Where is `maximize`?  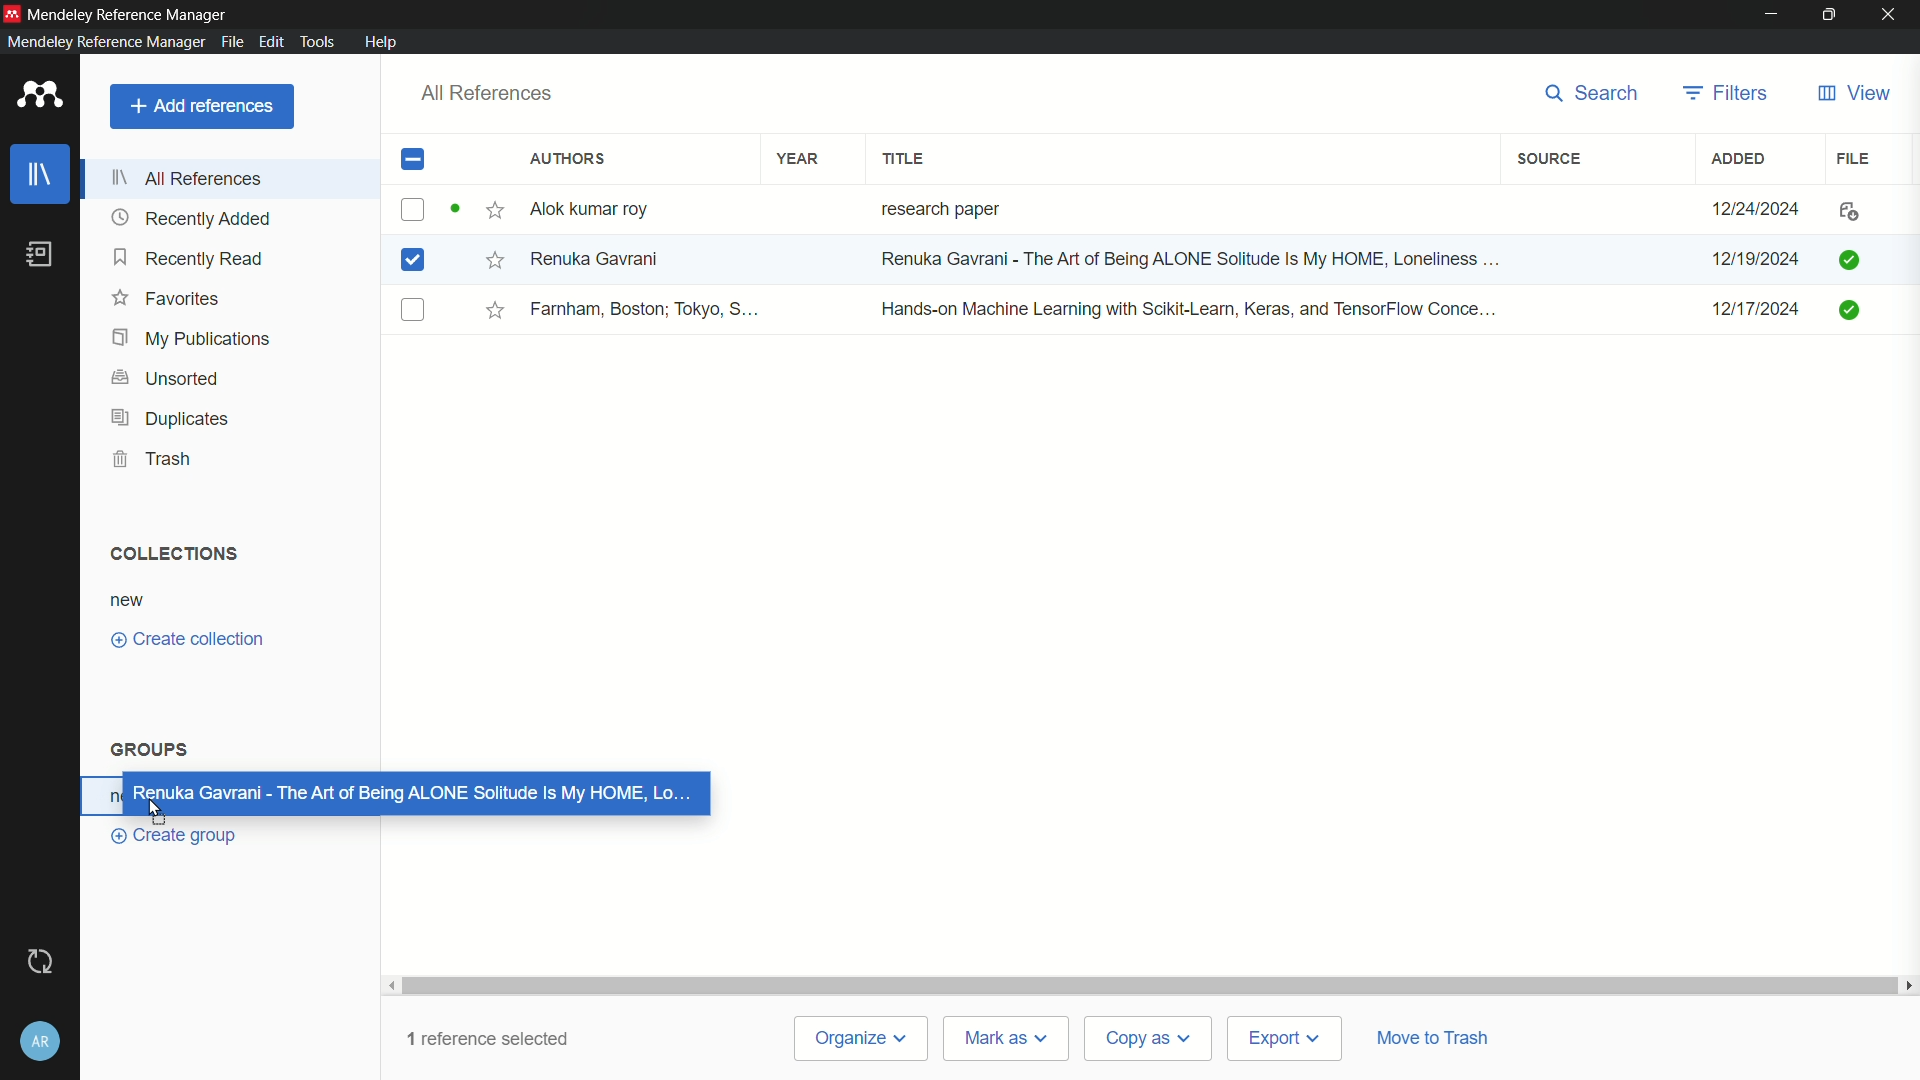
maximize is located at coordinates (1830, 14).